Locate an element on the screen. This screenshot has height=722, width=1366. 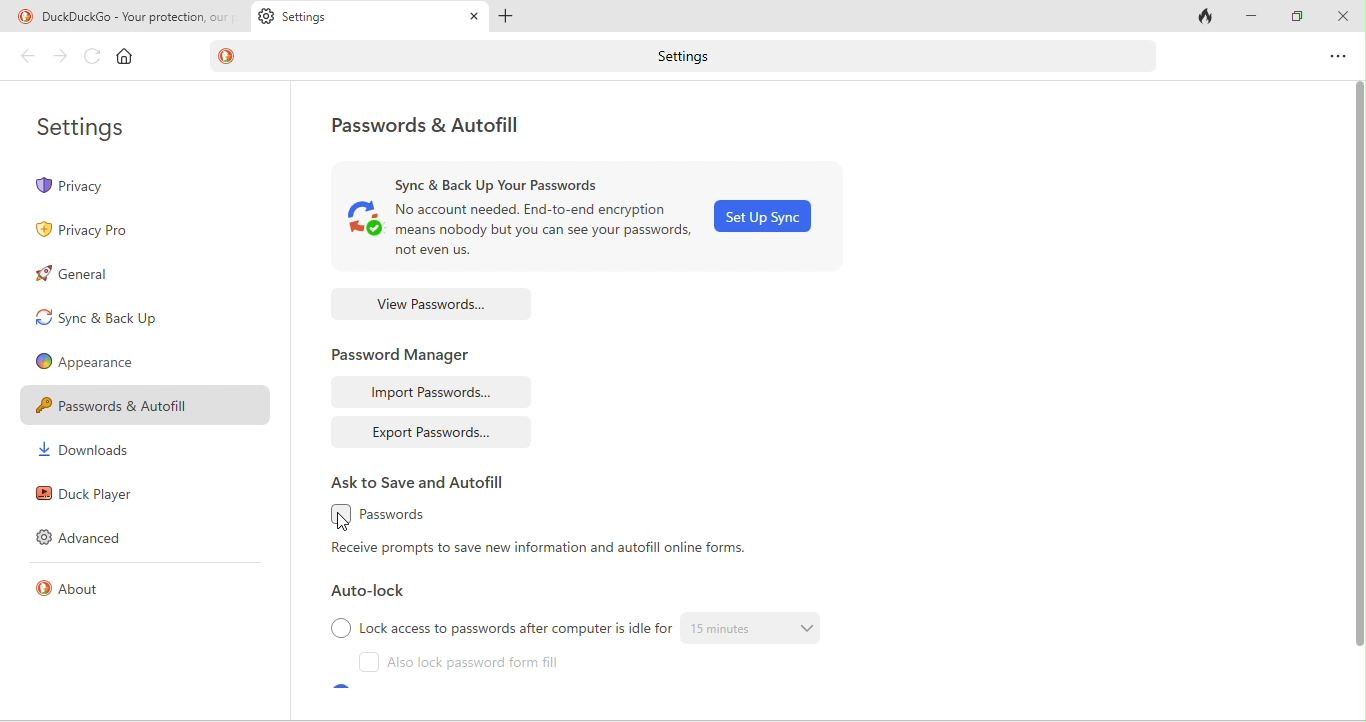
add tab is located at coordinates (509, 17).